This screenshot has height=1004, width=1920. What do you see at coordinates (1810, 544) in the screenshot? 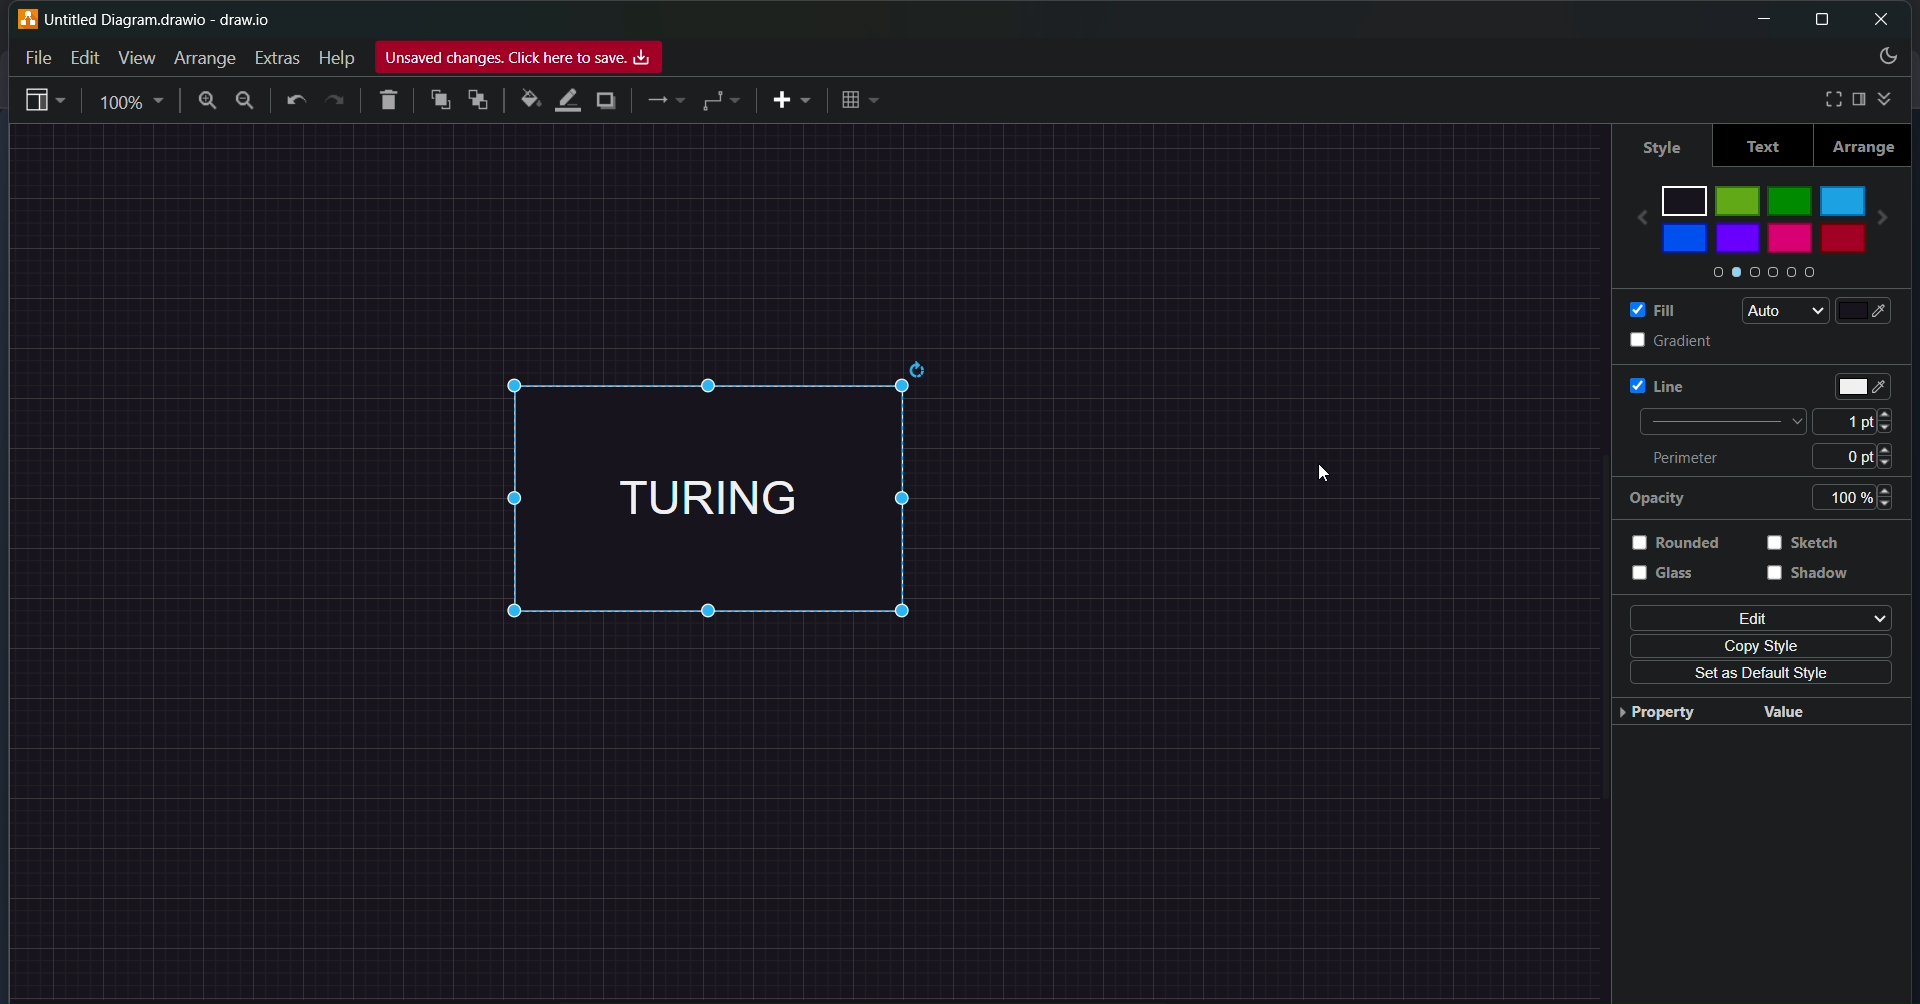
I see `sketch` at bounding box center [1810, 544].